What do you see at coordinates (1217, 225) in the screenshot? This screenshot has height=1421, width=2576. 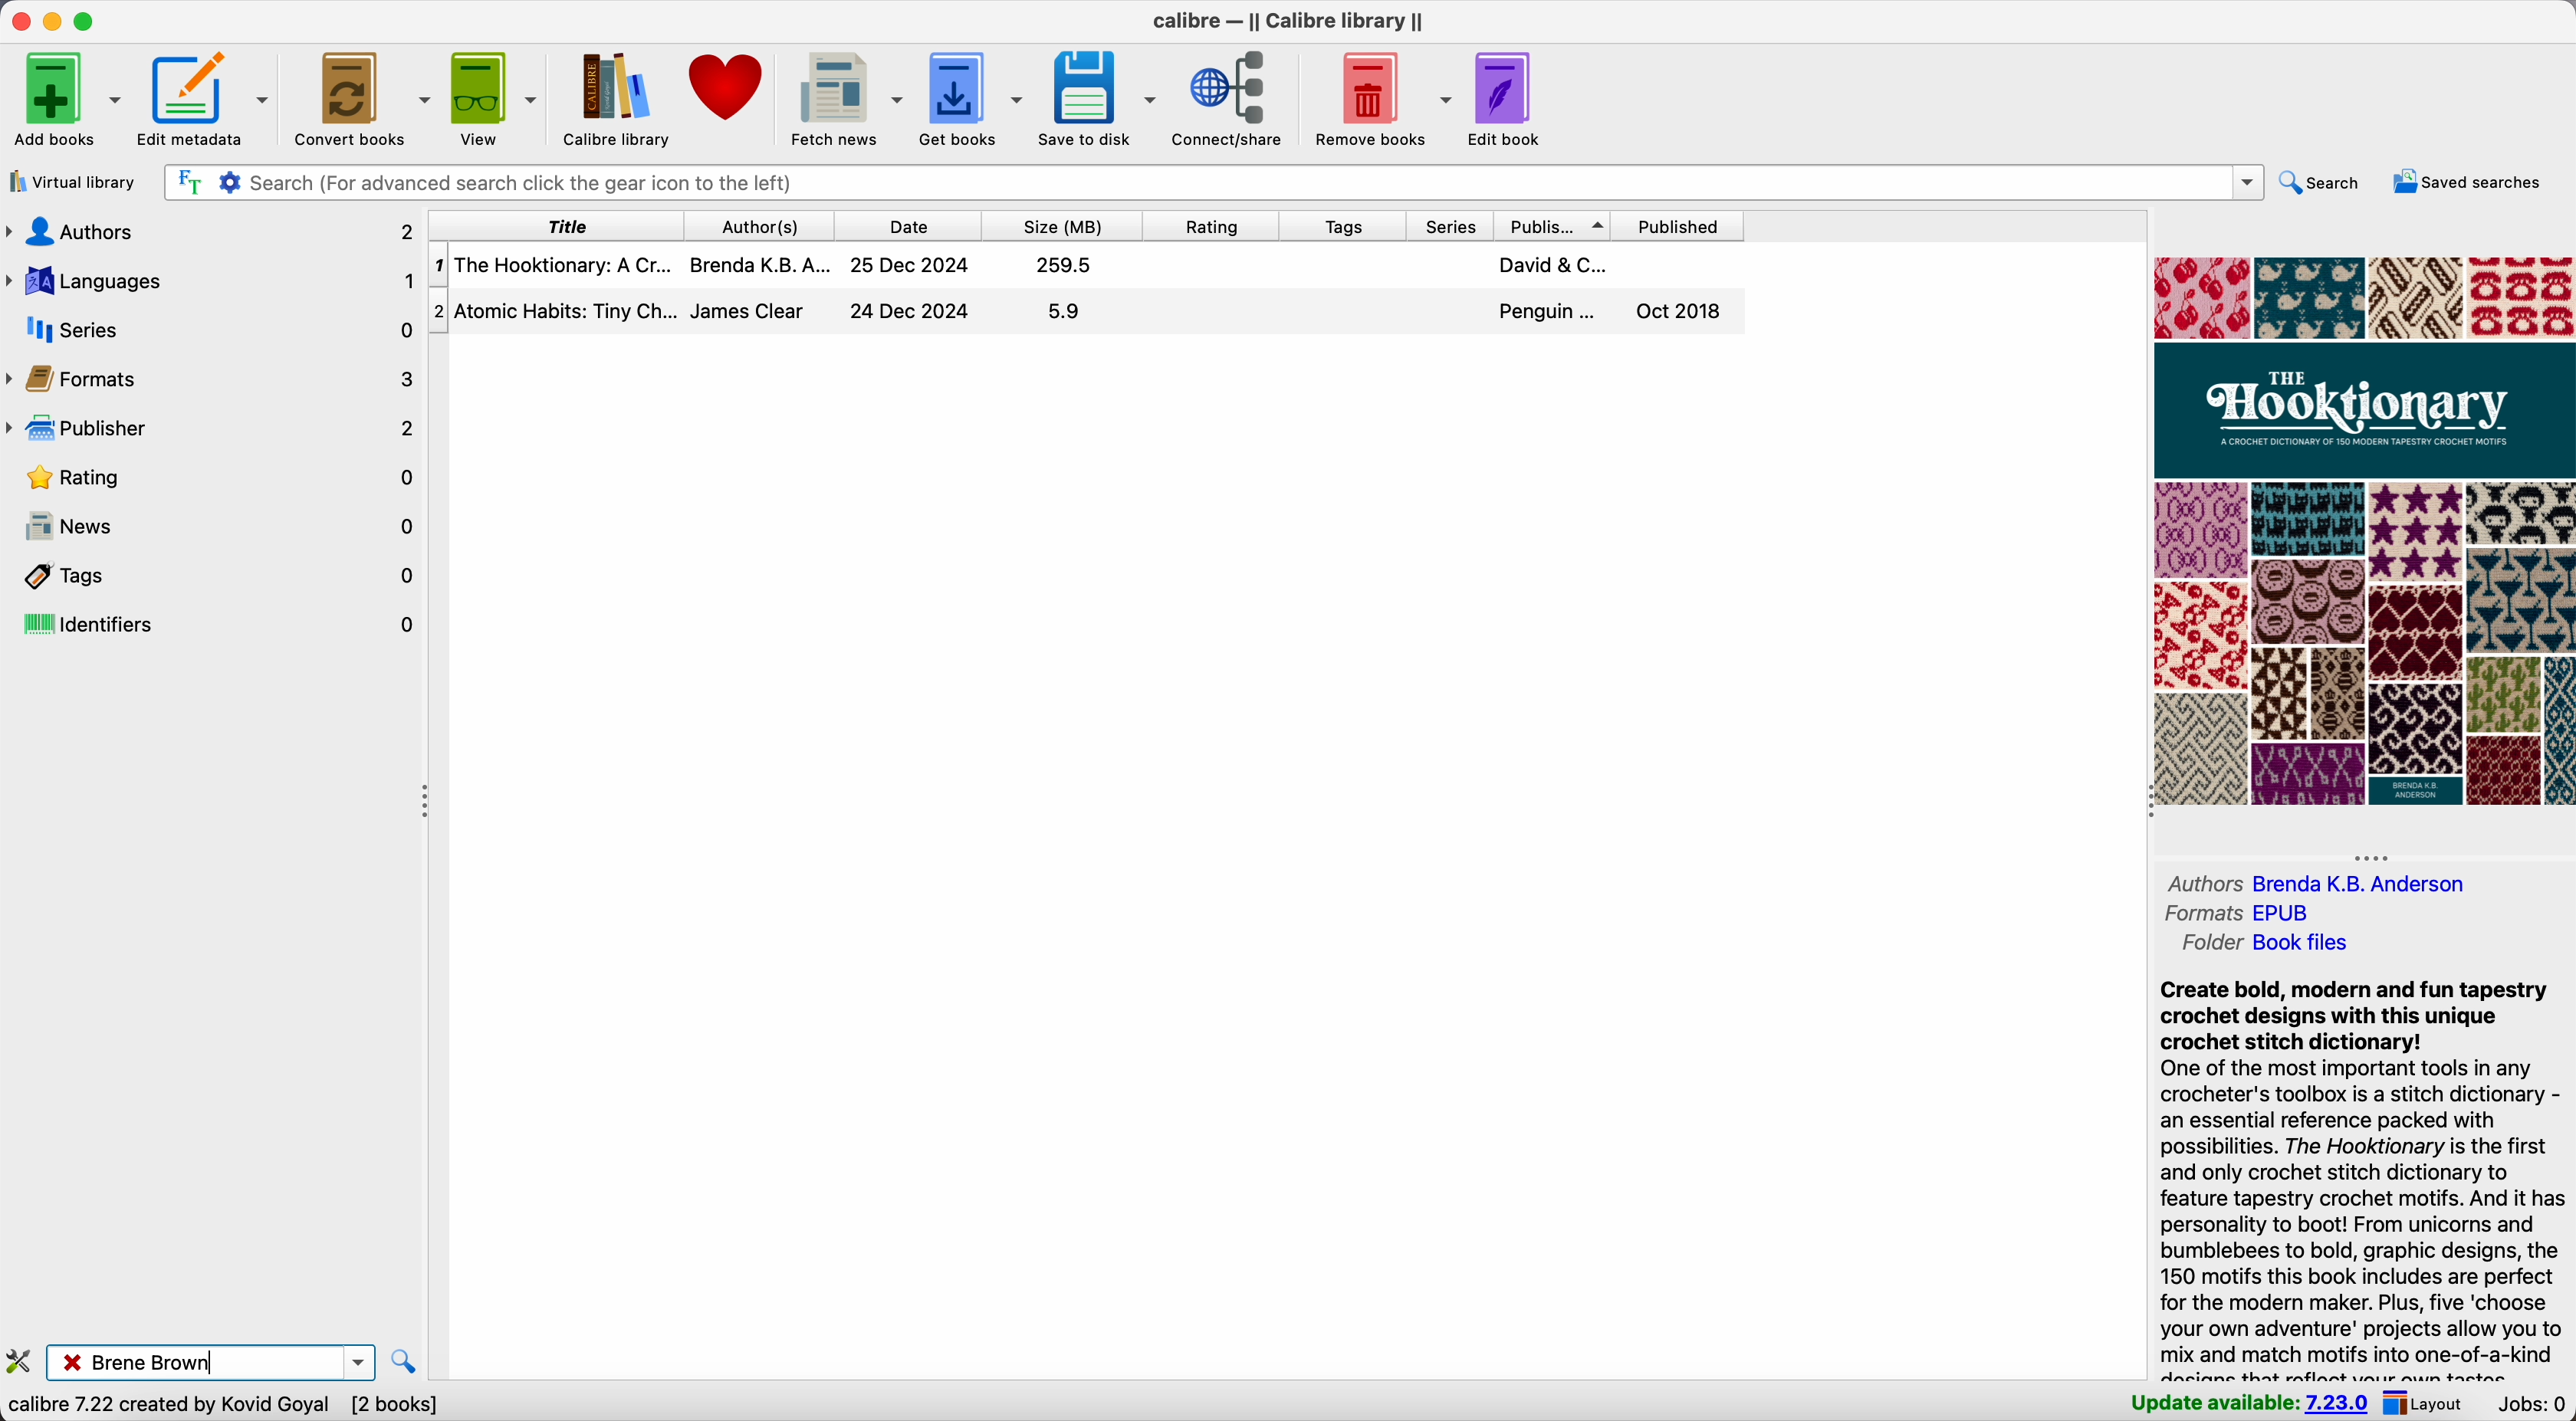 I see `rating` at bounding box center [1217, 225].